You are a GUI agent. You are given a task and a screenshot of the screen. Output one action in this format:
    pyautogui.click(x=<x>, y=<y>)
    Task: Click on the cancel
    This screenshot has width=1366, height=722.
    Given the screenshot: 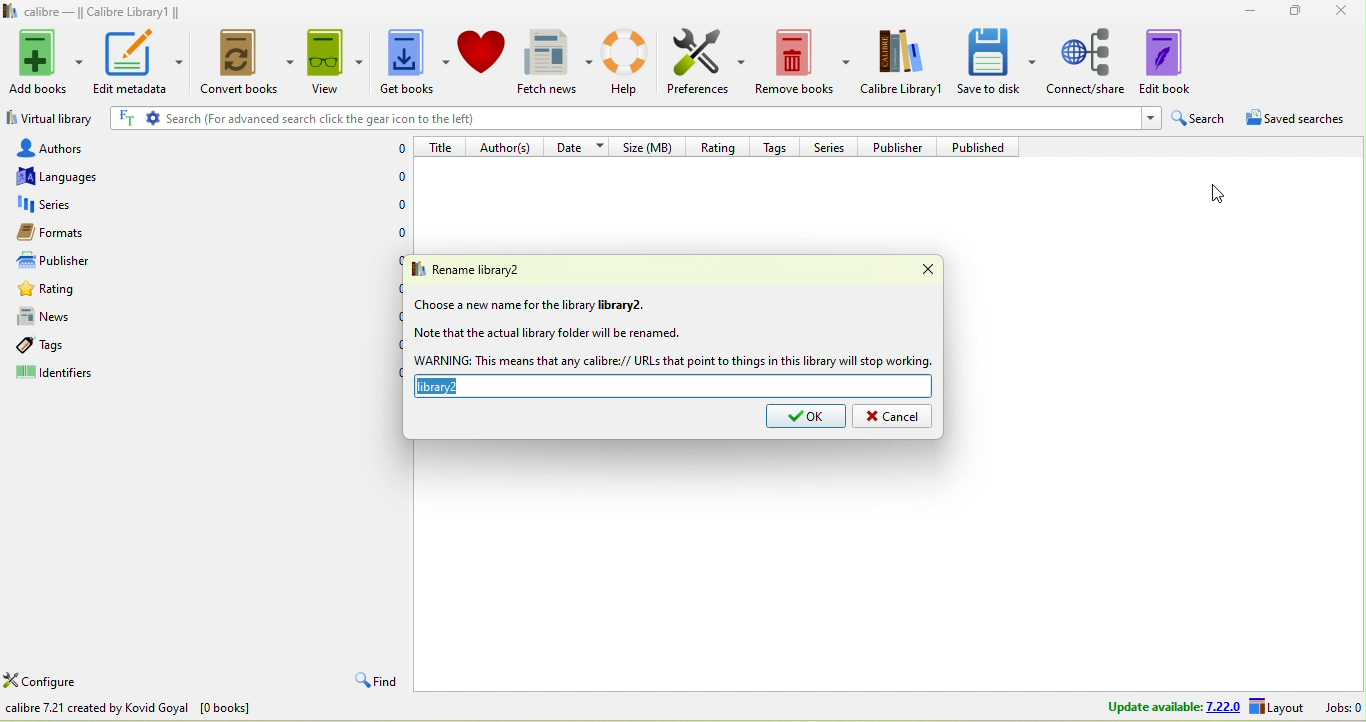 What is the action you would take?
    pyautogui.click(x=892, y=417)
    